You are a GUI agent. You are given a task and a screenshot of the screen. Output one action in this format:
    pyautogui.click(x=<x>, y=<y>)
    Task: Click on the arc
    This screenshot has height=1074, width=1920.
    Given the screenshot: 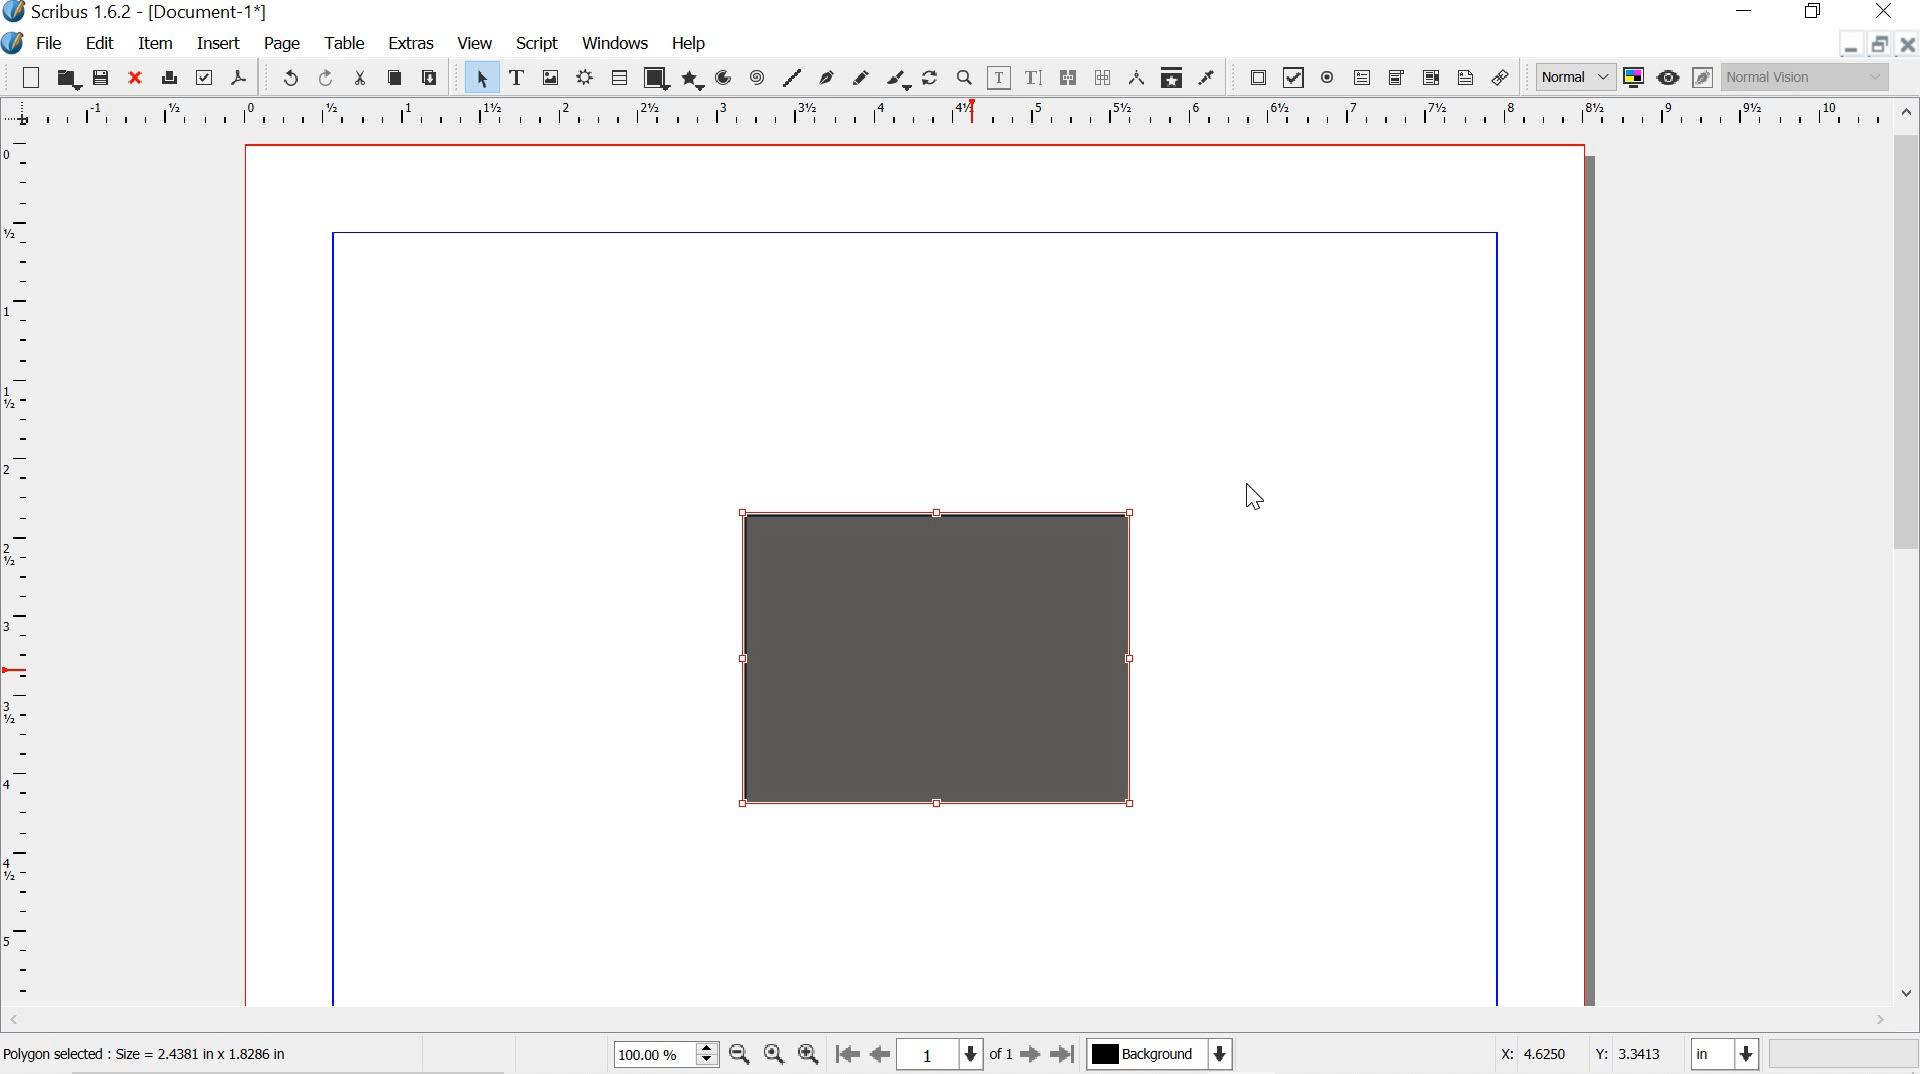 What is the action you would take?
    pyautogui.click(x=725, y=78)
    